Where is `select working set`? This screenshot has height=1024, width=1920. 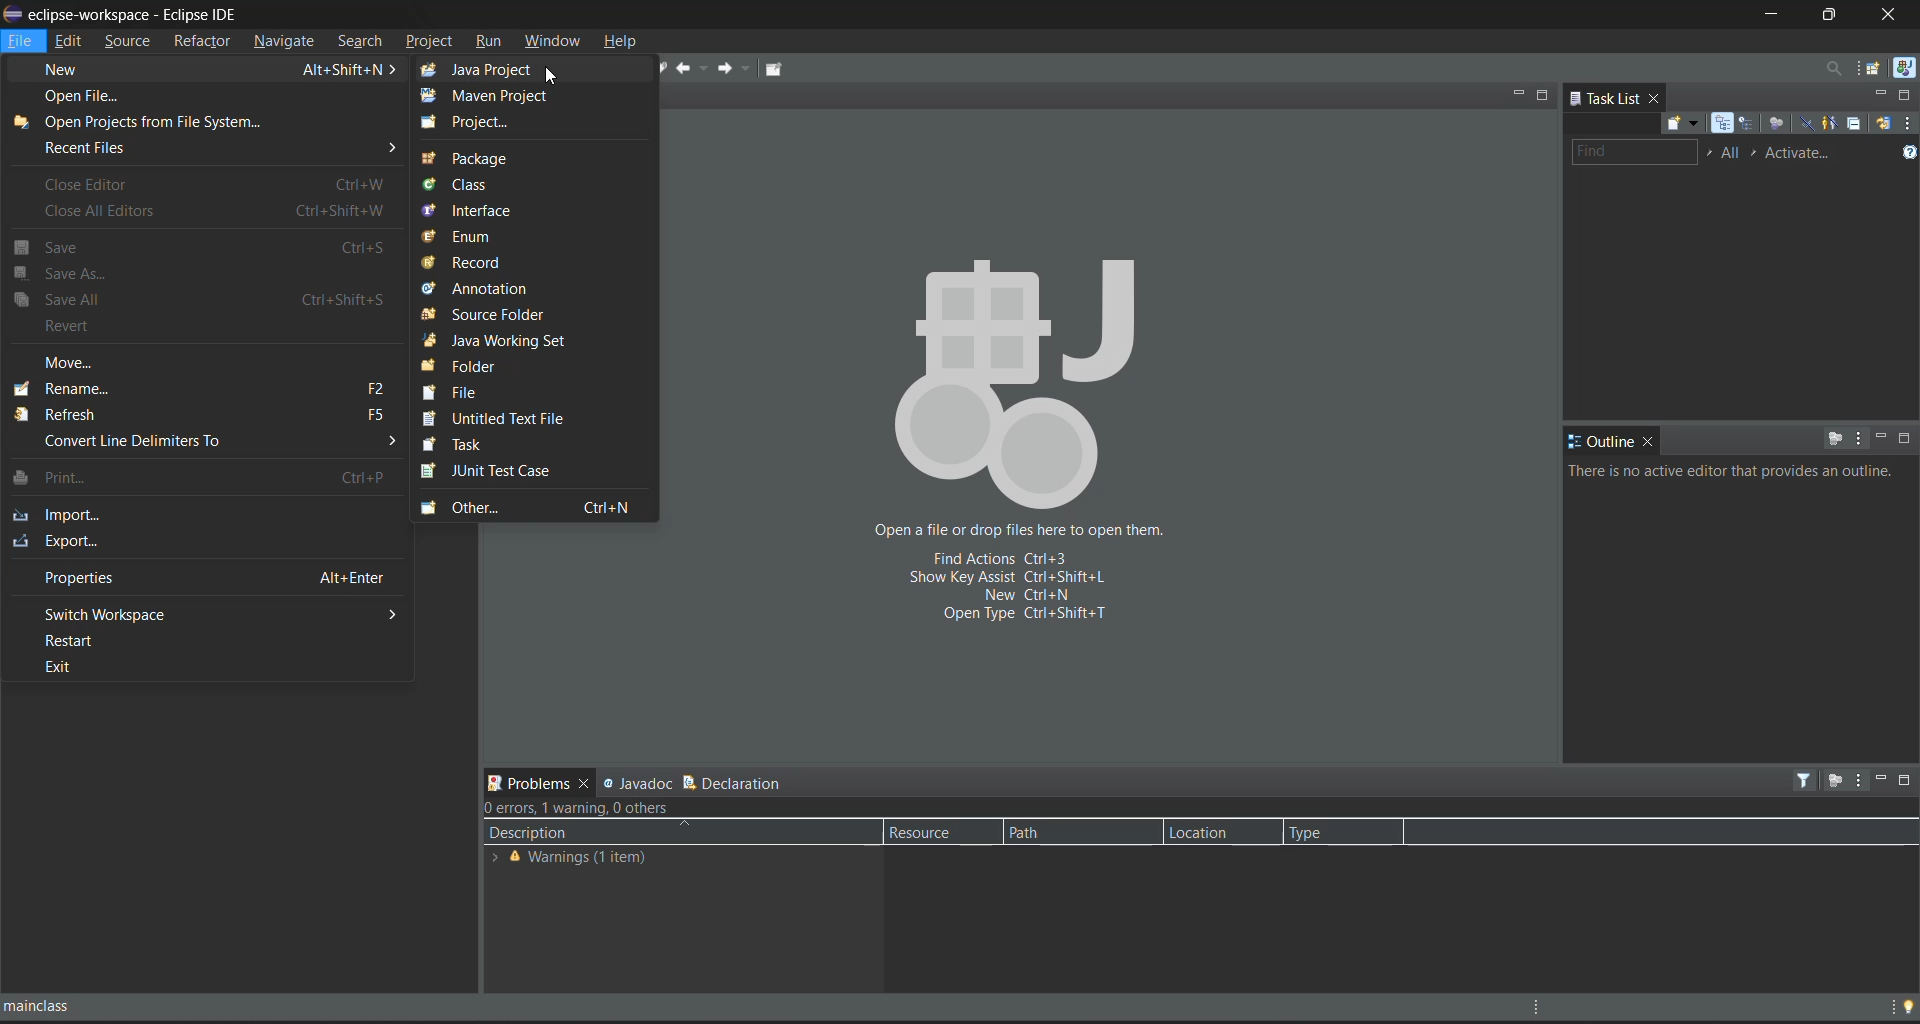 select working set is located at coordinates (1709, 152).